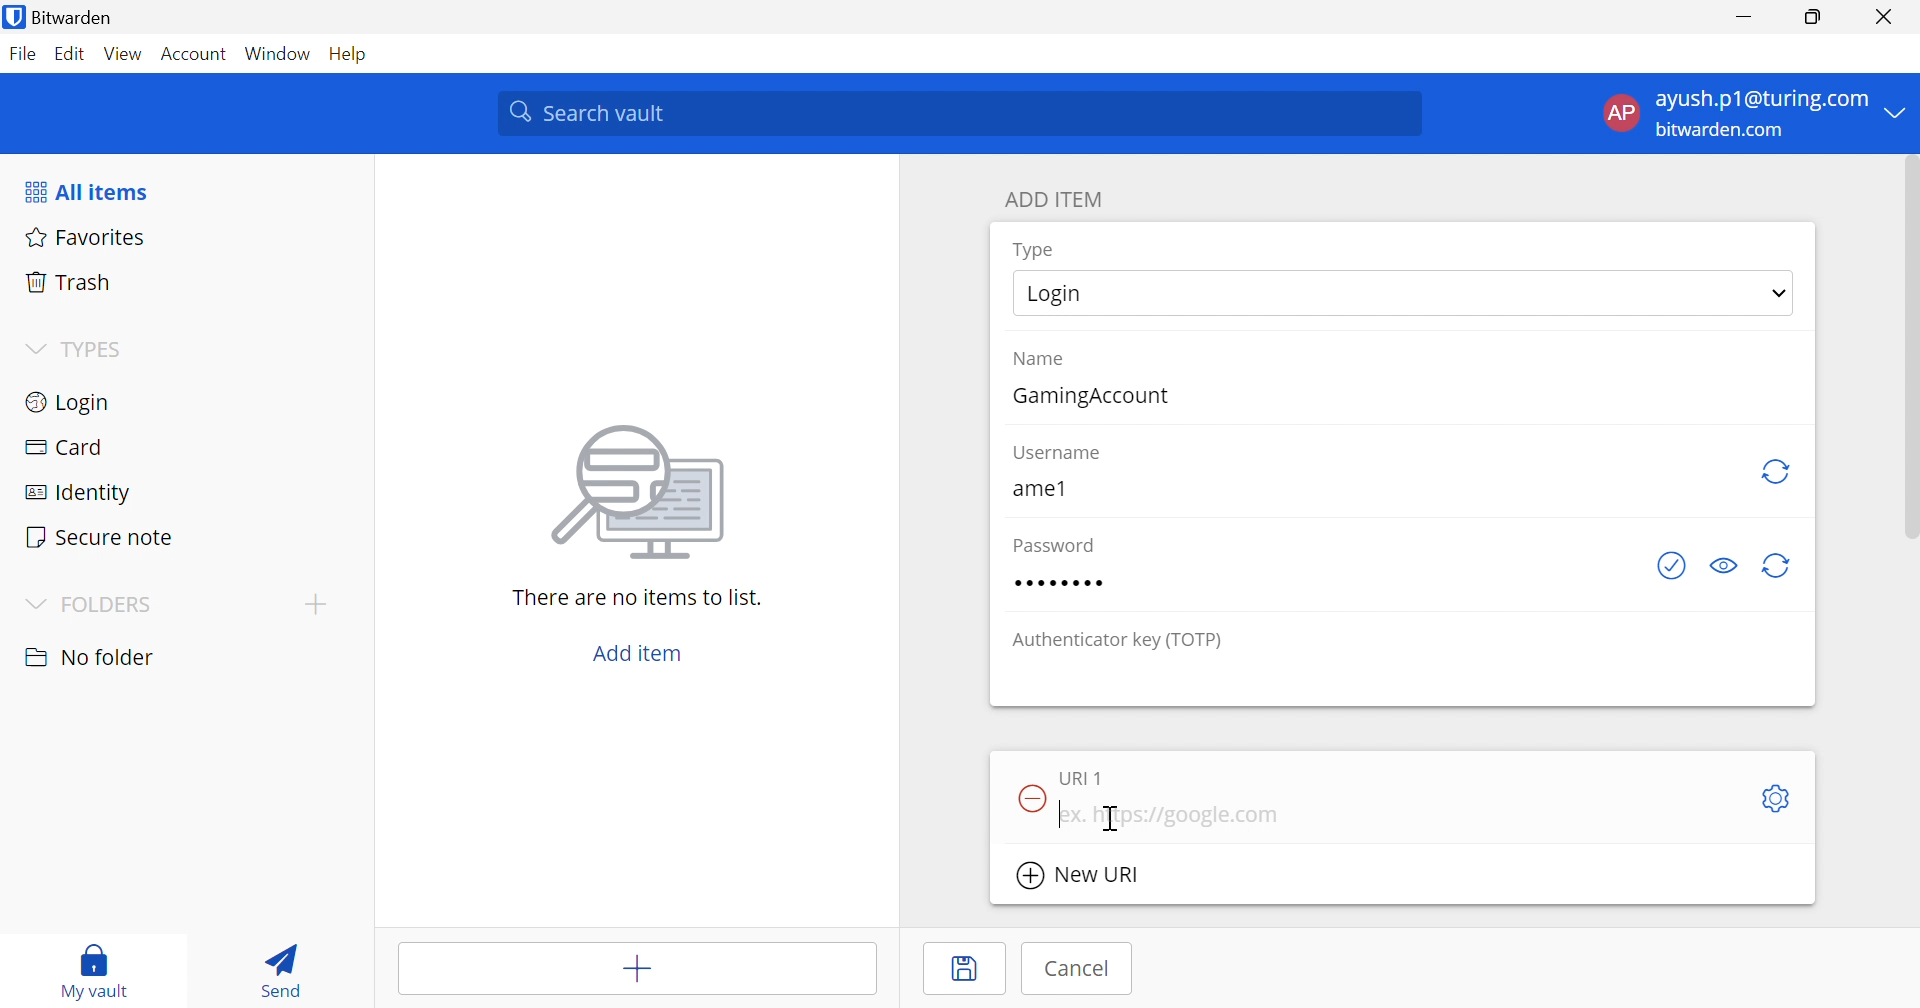 This screenshot has height=1008, width=1920. I want to click on Help, so click(347, 54).